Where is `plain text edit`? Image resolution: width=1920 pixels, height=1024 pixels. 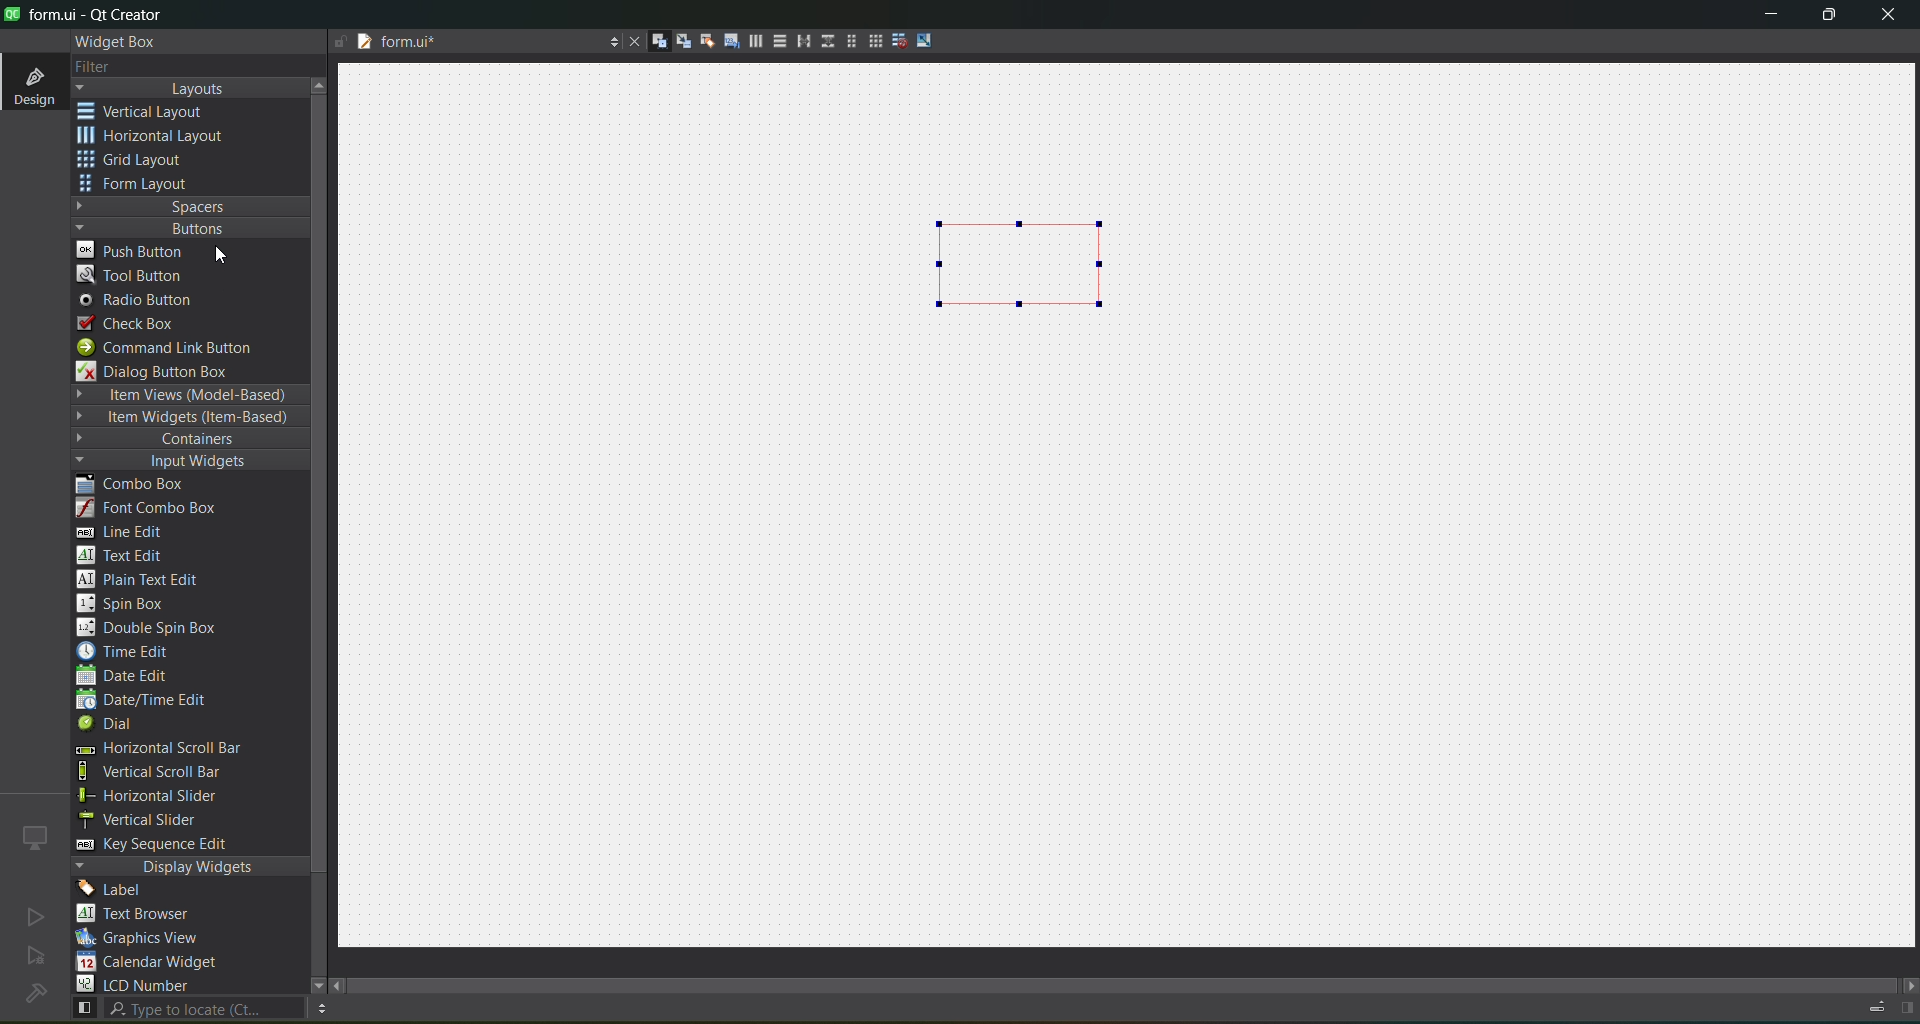
plain text edit is located at coordinates (146, 581).